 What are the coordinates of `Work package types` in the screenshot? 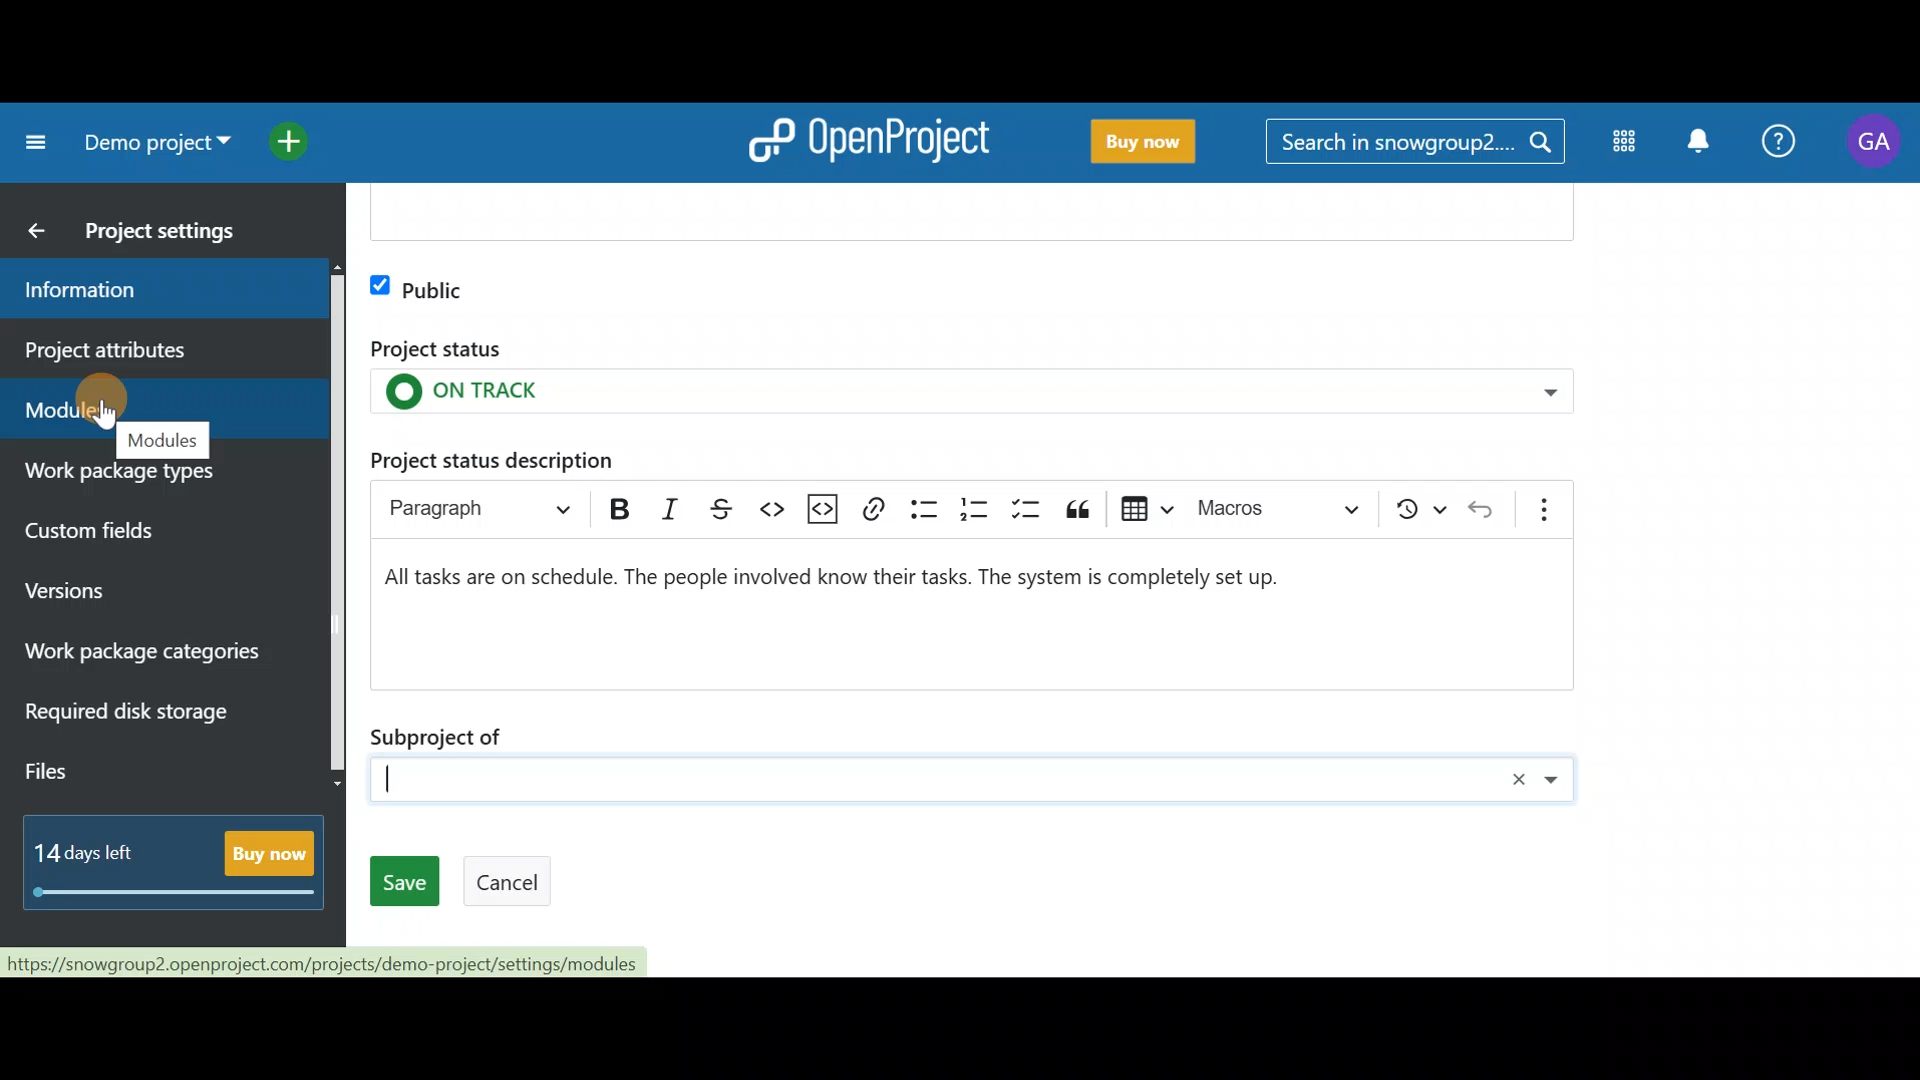 It's located at (154, 482).